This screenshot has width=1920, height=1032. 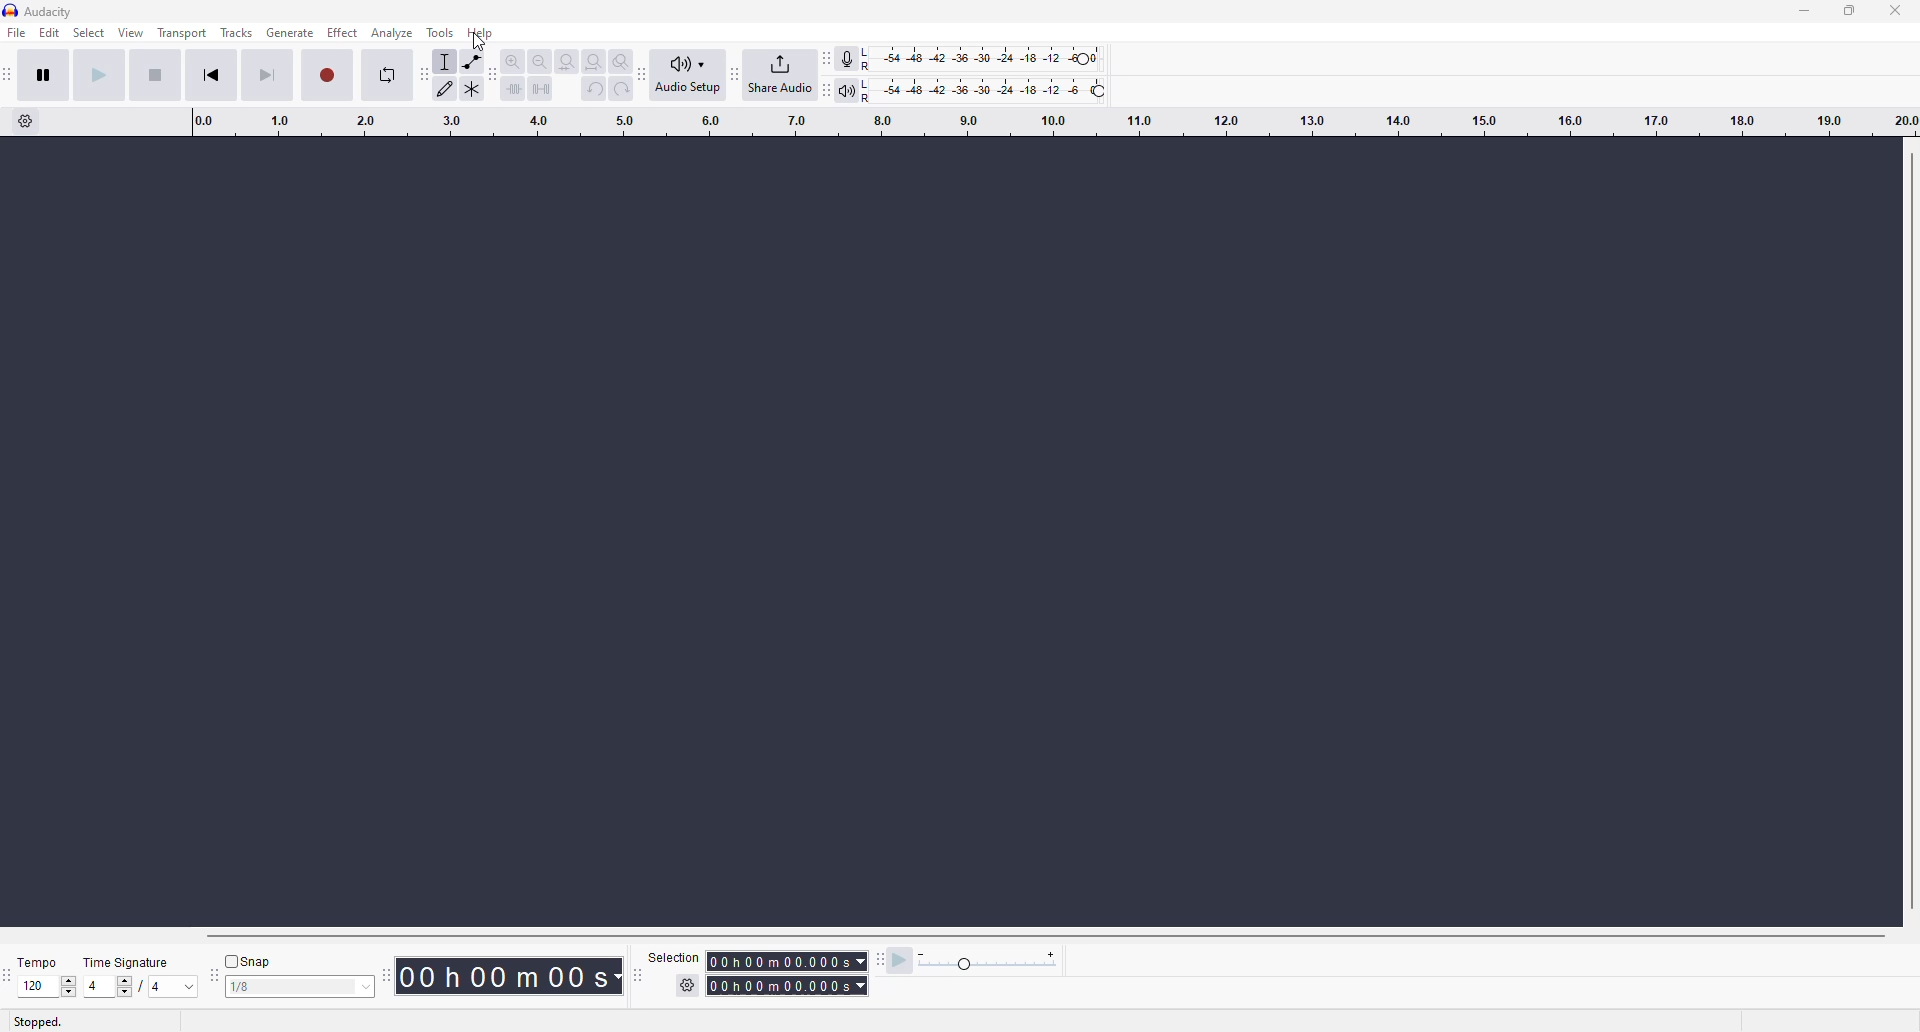 I want to click on snap, so click(x=252, y=960).